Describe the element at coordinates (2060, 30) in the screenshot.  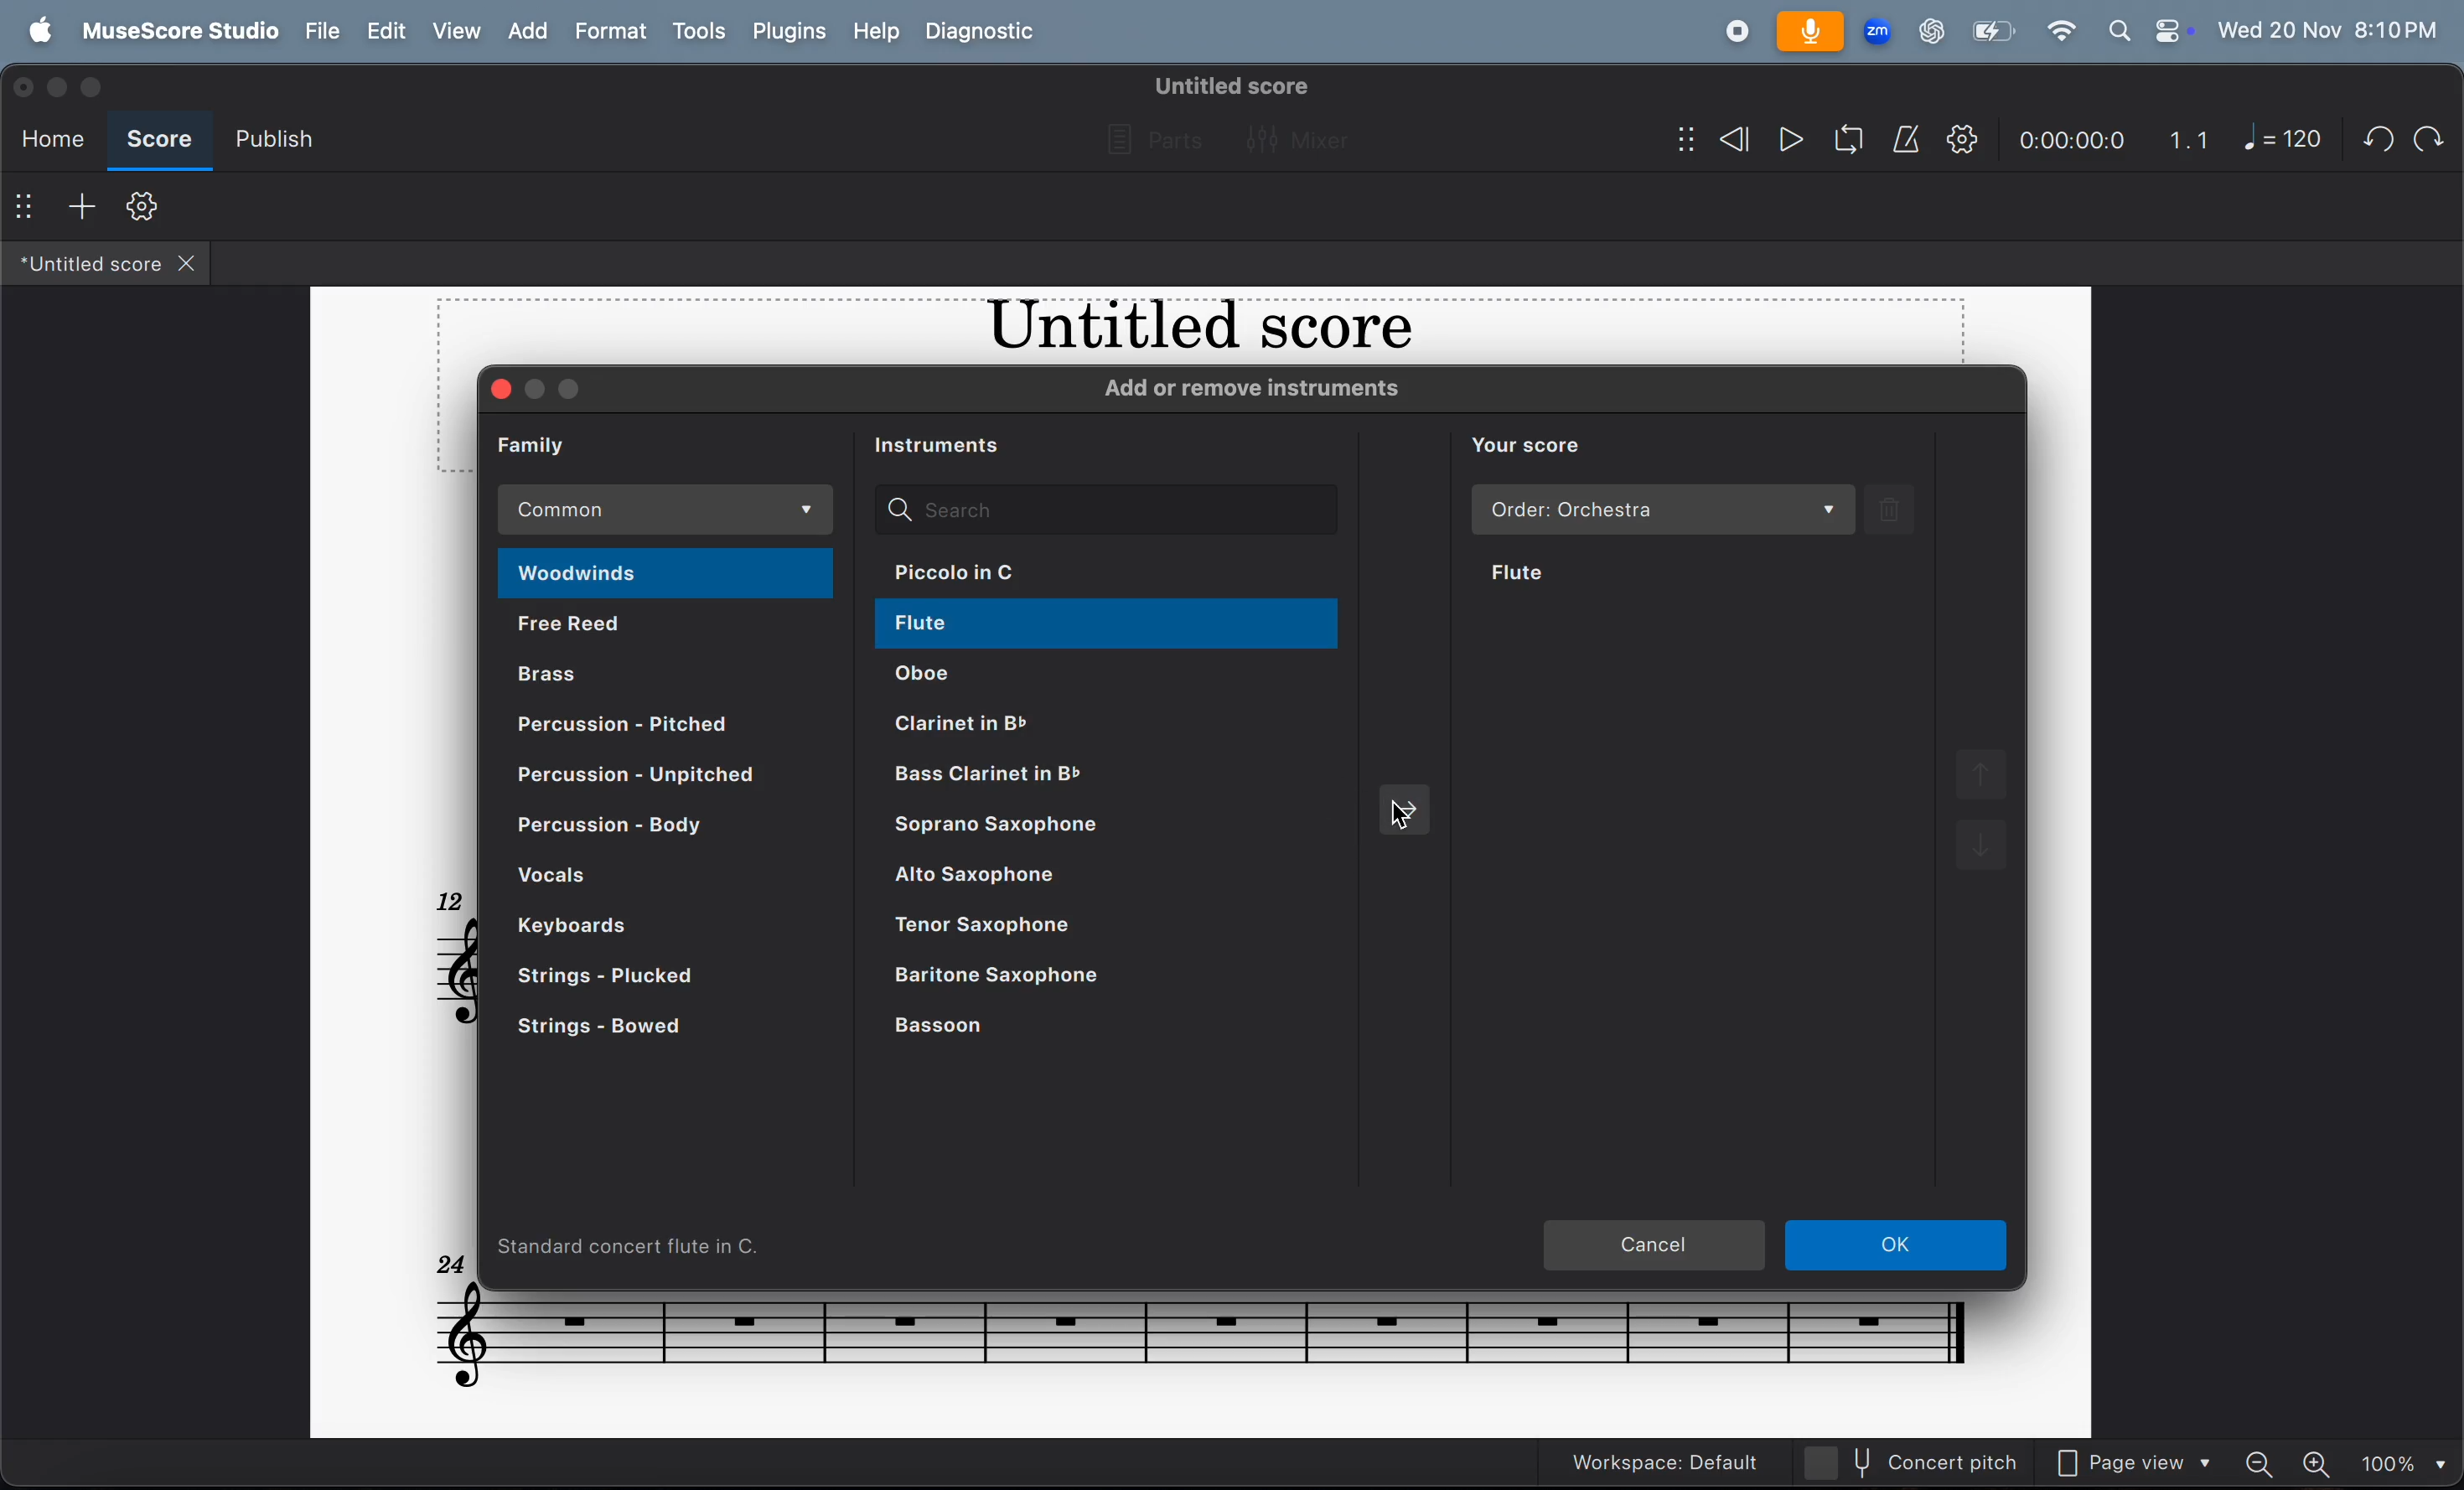
I see `wifi` at that location.